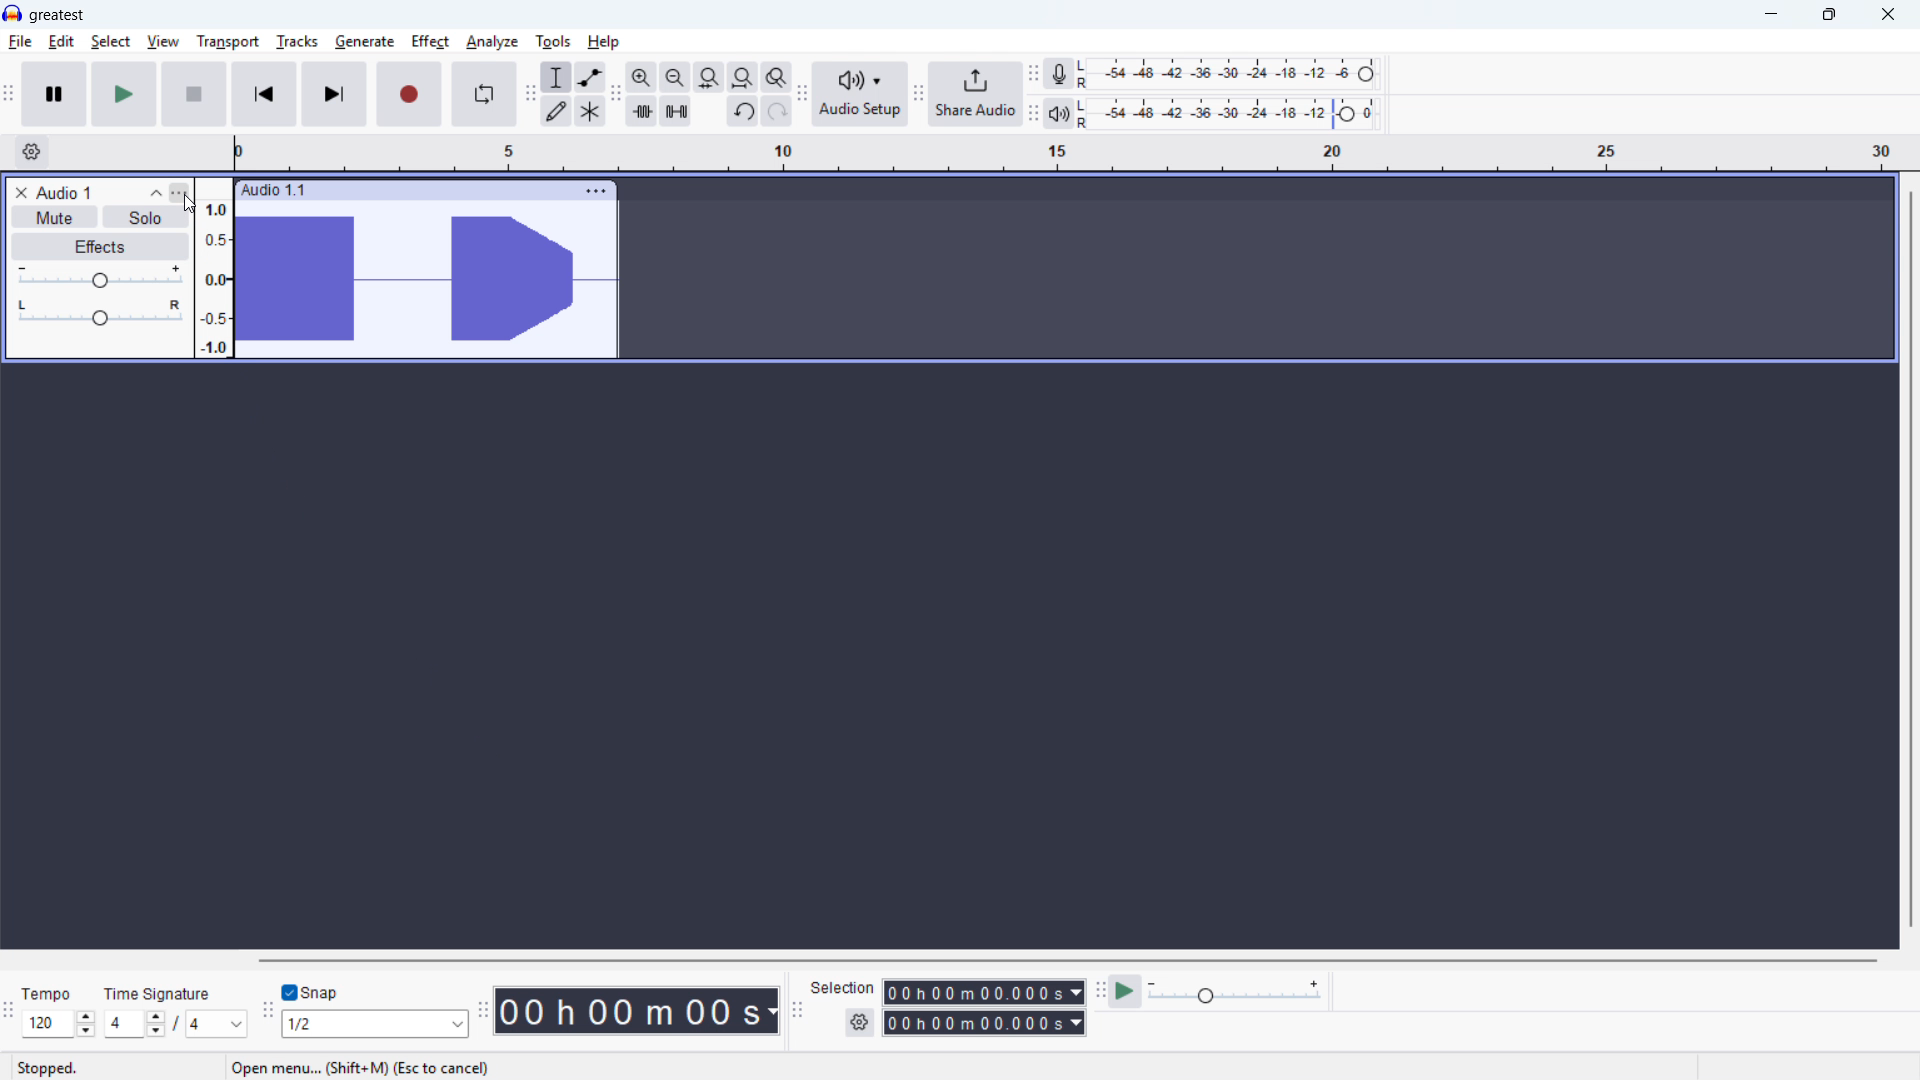 Image resolution: width=1920 pixels, height=1080 pixels. Describe the element at coordinates (310, 992) in the screenshot. I see `Toggle snap ` at that location.